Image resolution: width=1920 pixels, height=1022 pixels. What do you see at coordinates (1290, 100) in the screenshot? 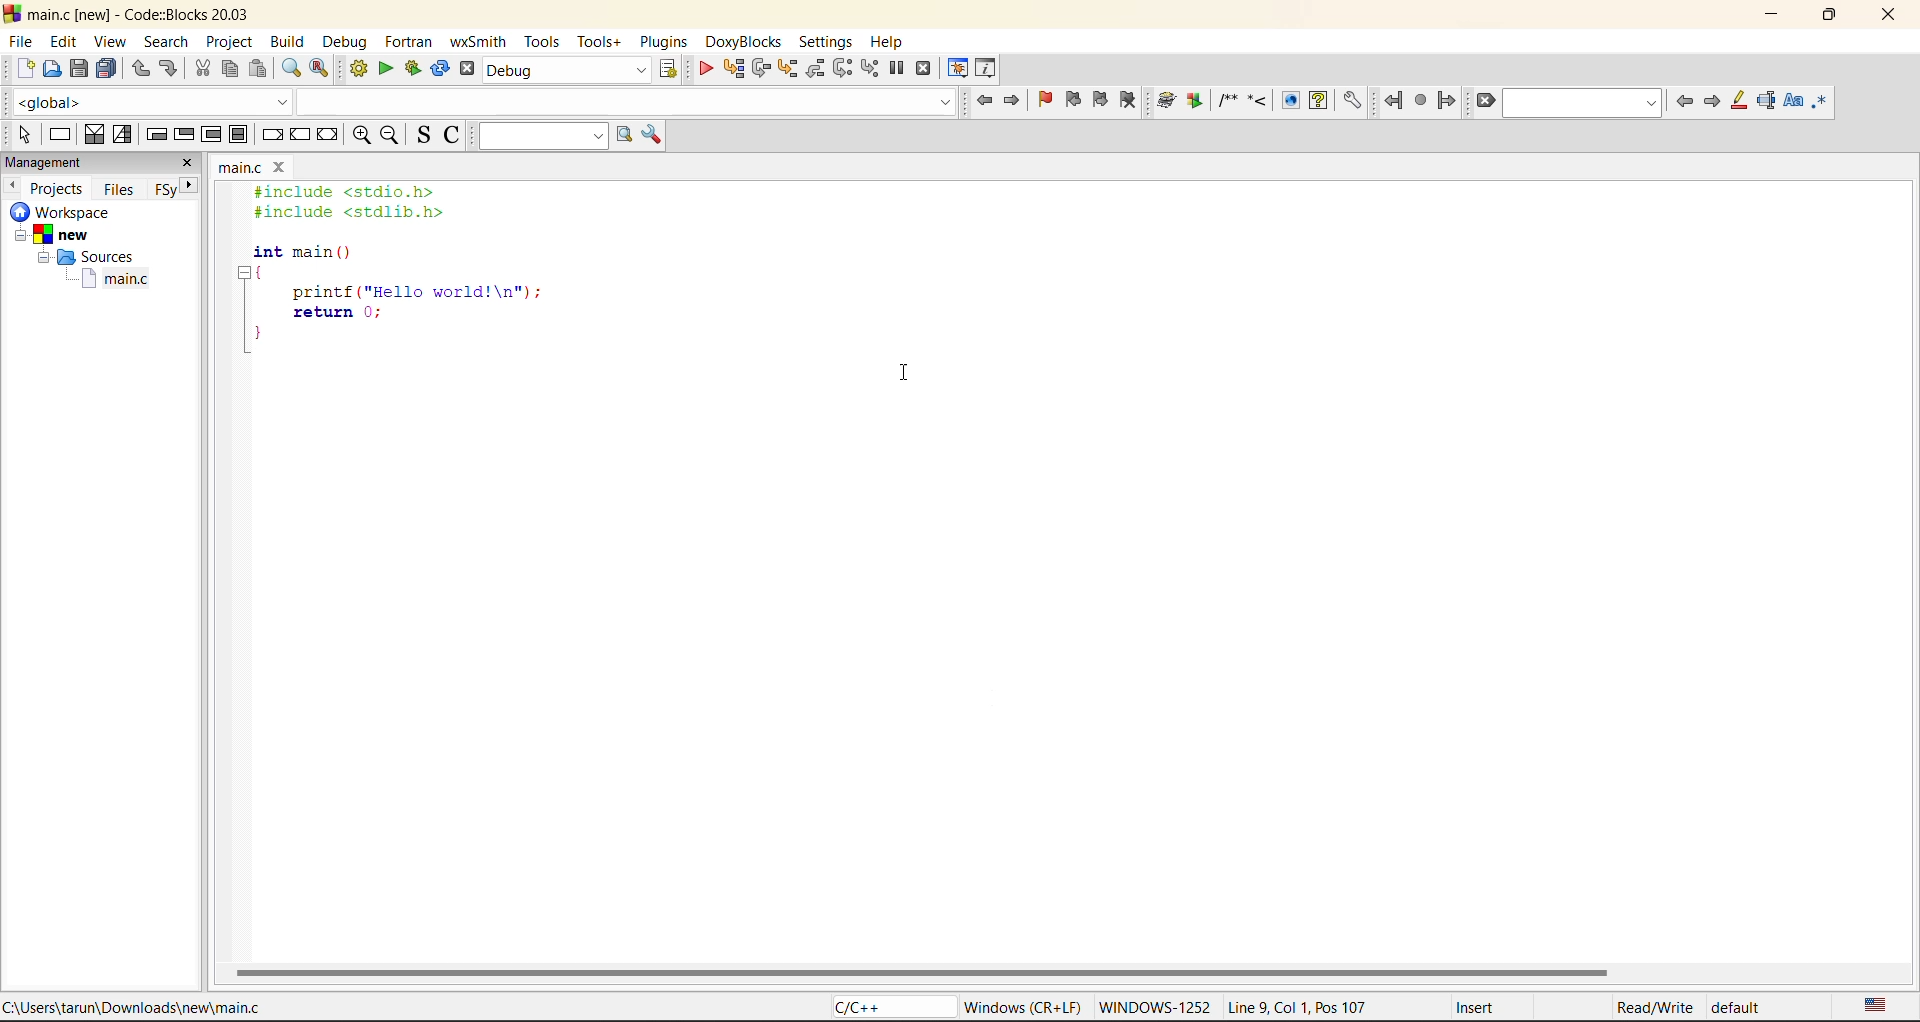
I see `View generated HTML documentation` at bounding box center [1290, 100].